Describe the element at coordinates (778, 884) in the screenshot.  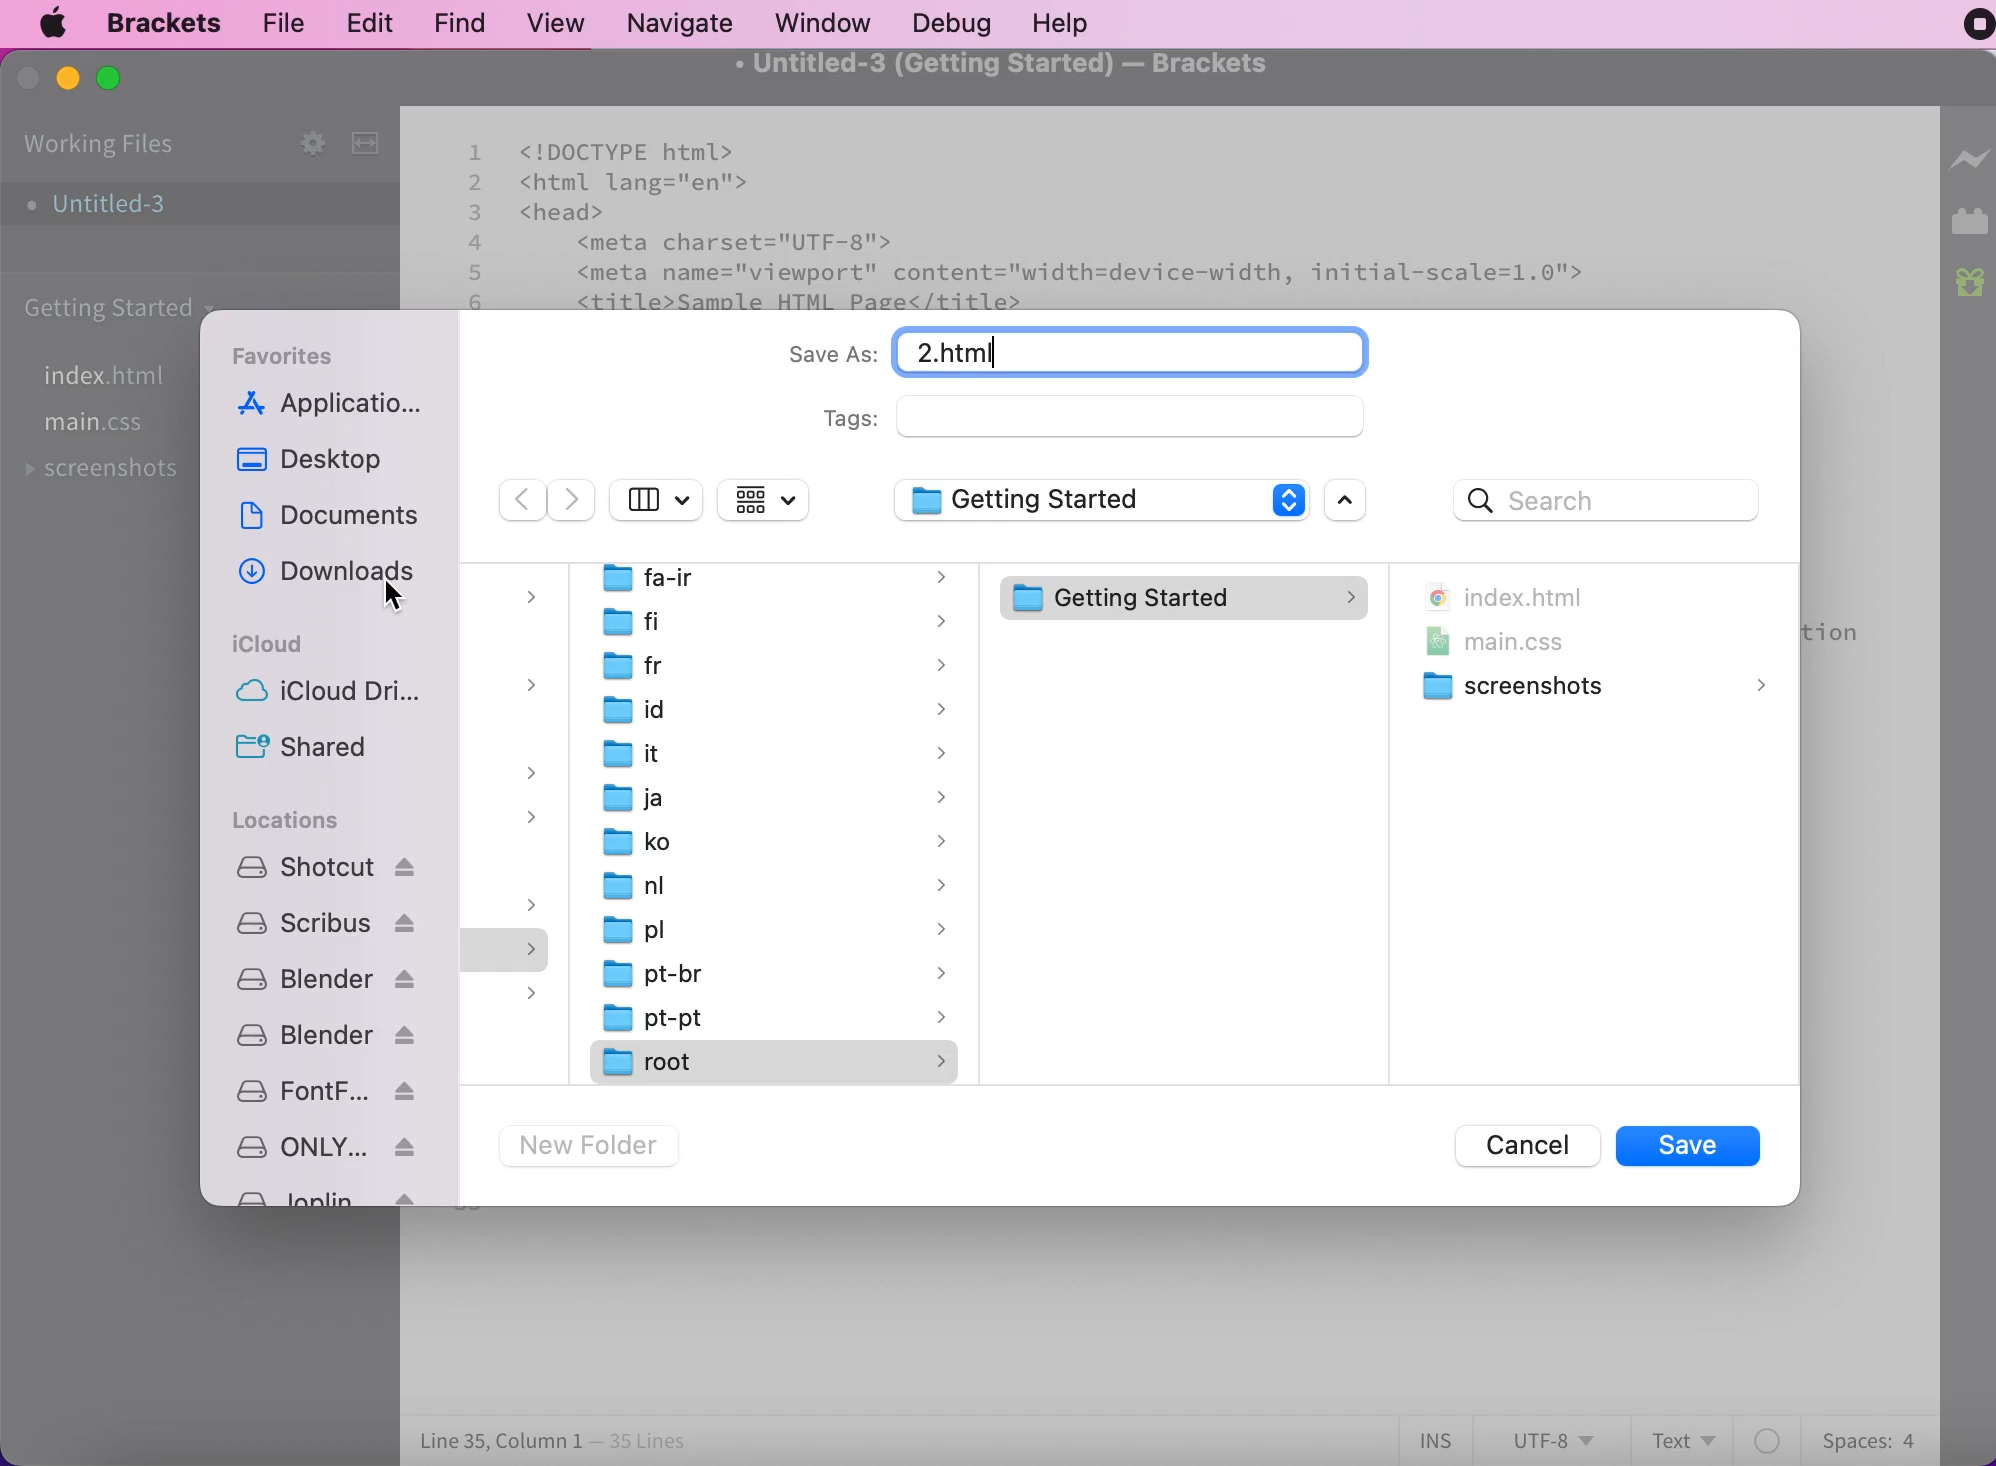
I see `nl` at that location.